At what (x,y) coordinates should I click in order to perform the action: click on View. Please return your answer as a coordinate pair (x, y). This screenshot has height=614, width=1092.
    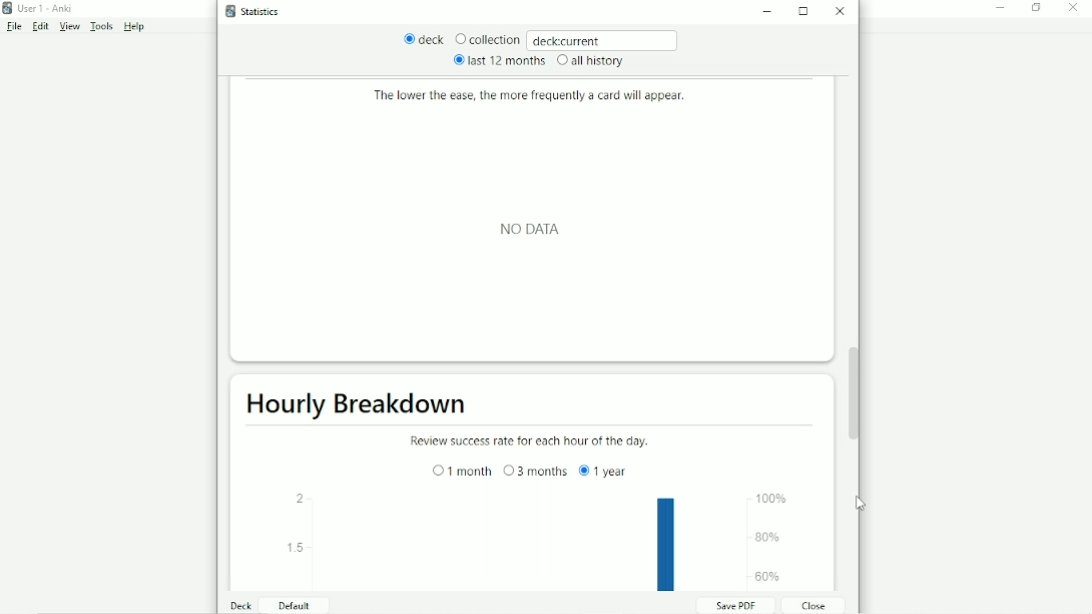
    Looking at the image, I should click on (70, 27).